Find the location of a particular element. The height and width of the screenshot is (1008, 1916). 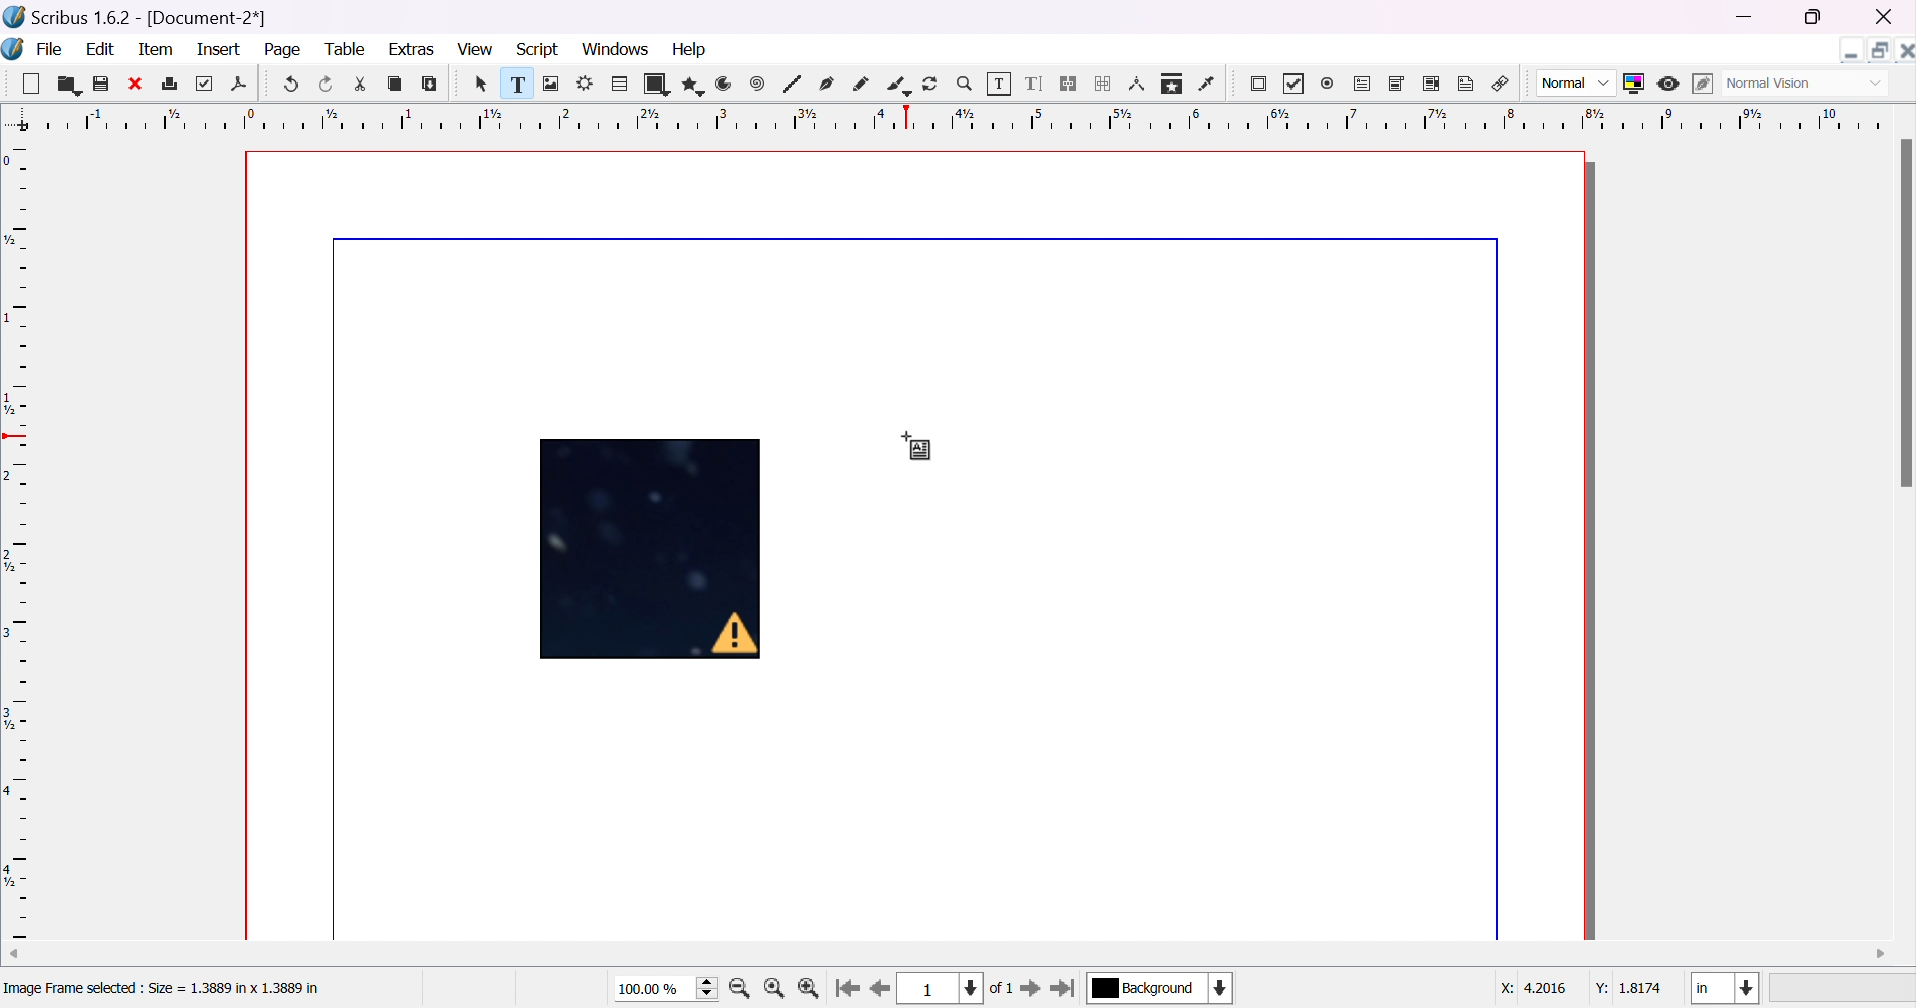

zoom in/out is located at coordinates (965, 83).